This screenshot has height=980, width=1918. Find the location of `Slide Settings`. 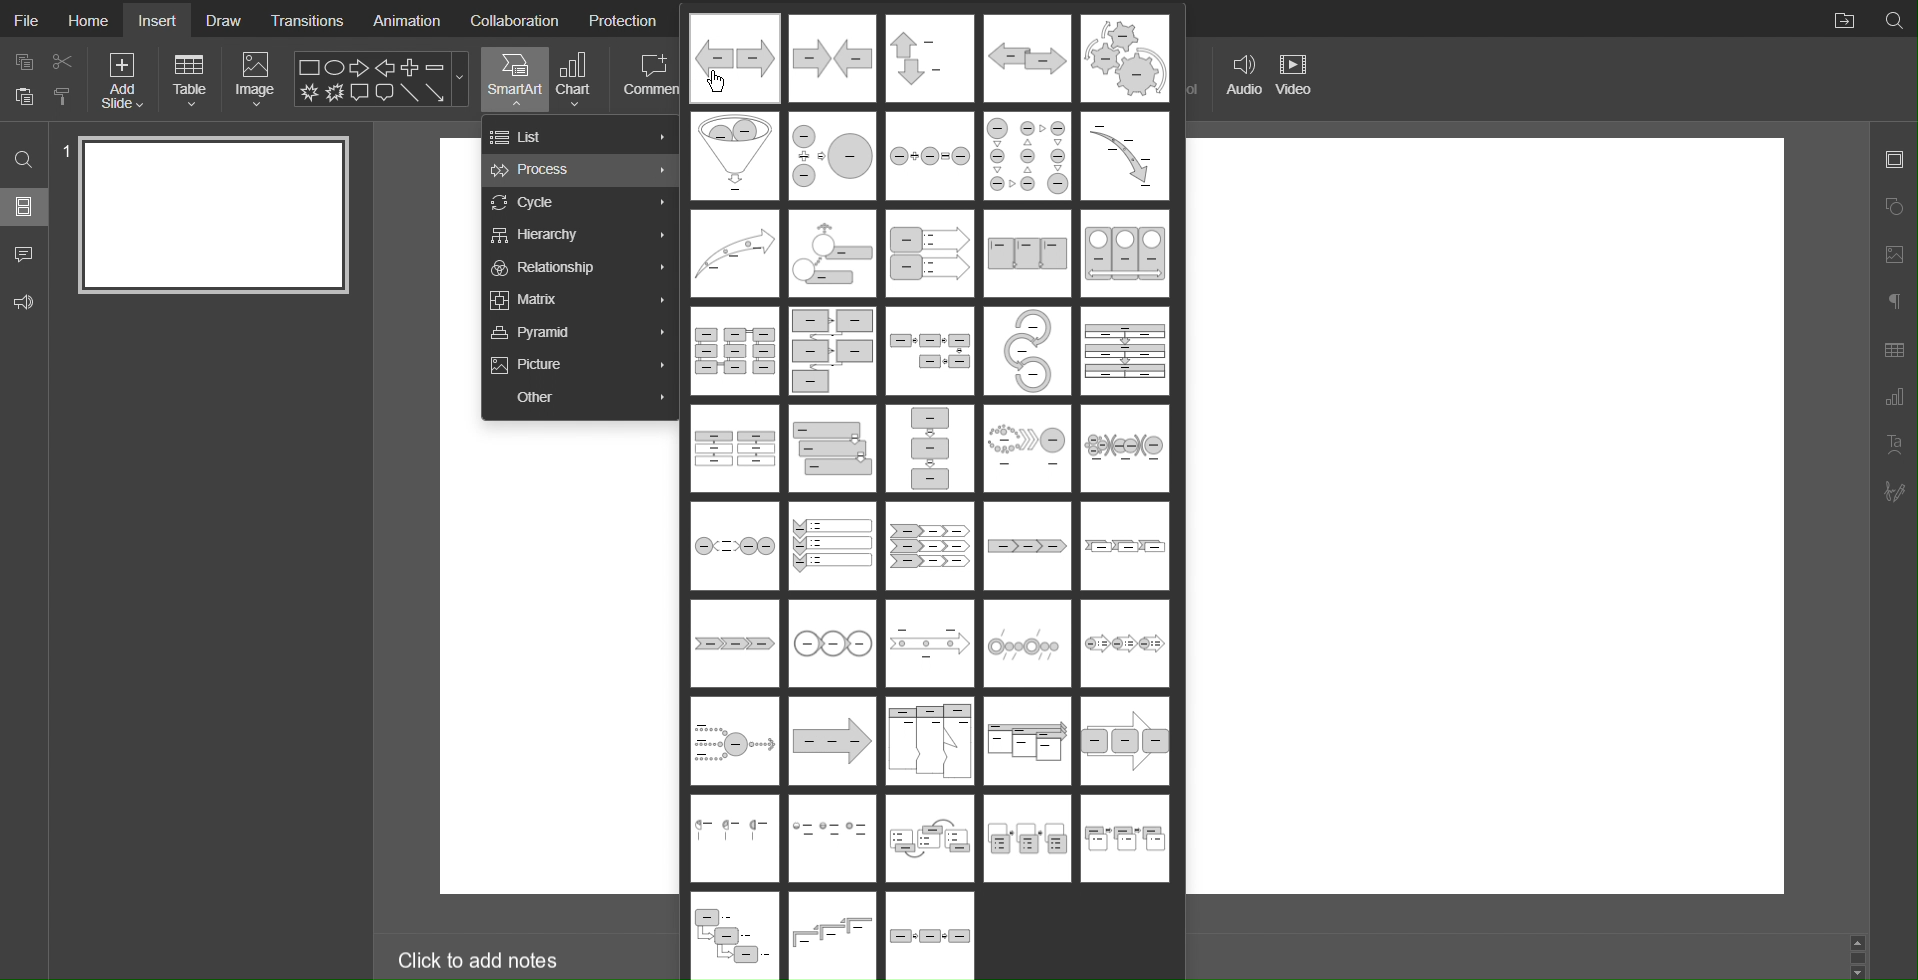

Slide Settings is located at coordinates (1895, 160).